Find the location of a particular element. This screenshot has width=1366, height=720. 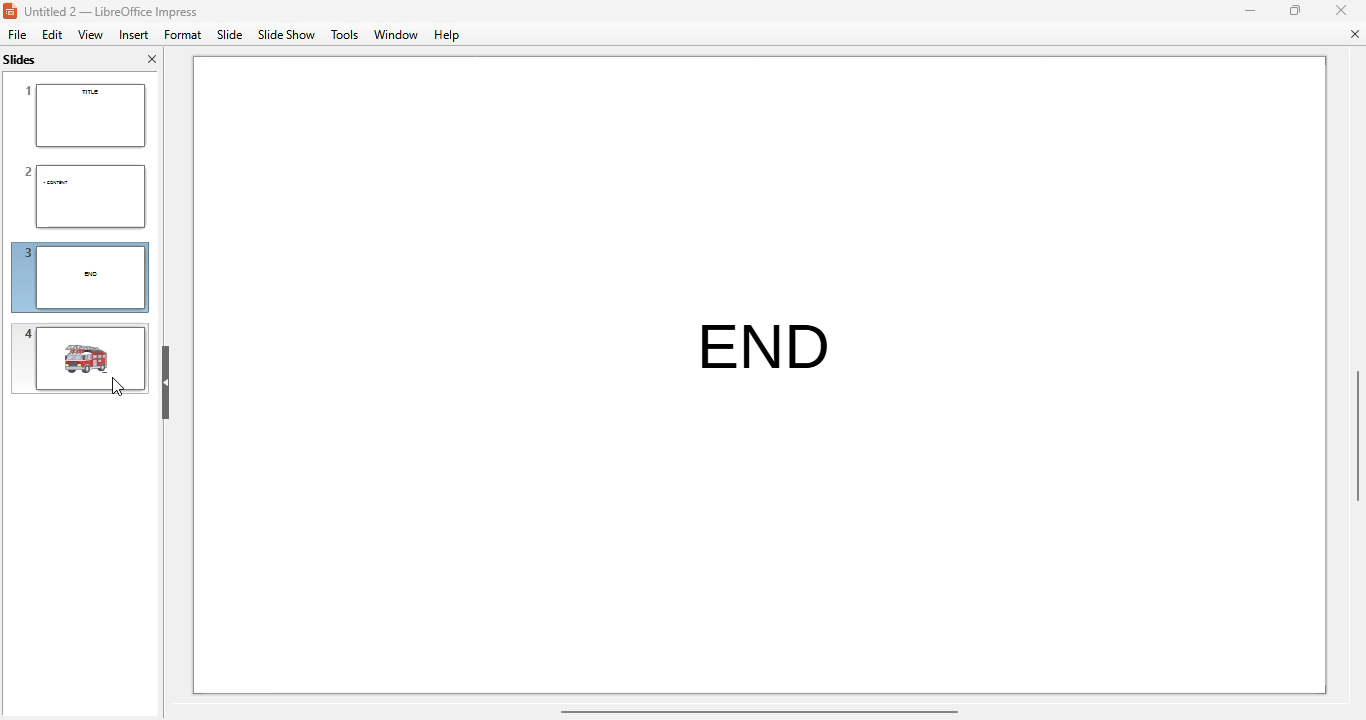

slide 4 is located at coordinates (79, 358).